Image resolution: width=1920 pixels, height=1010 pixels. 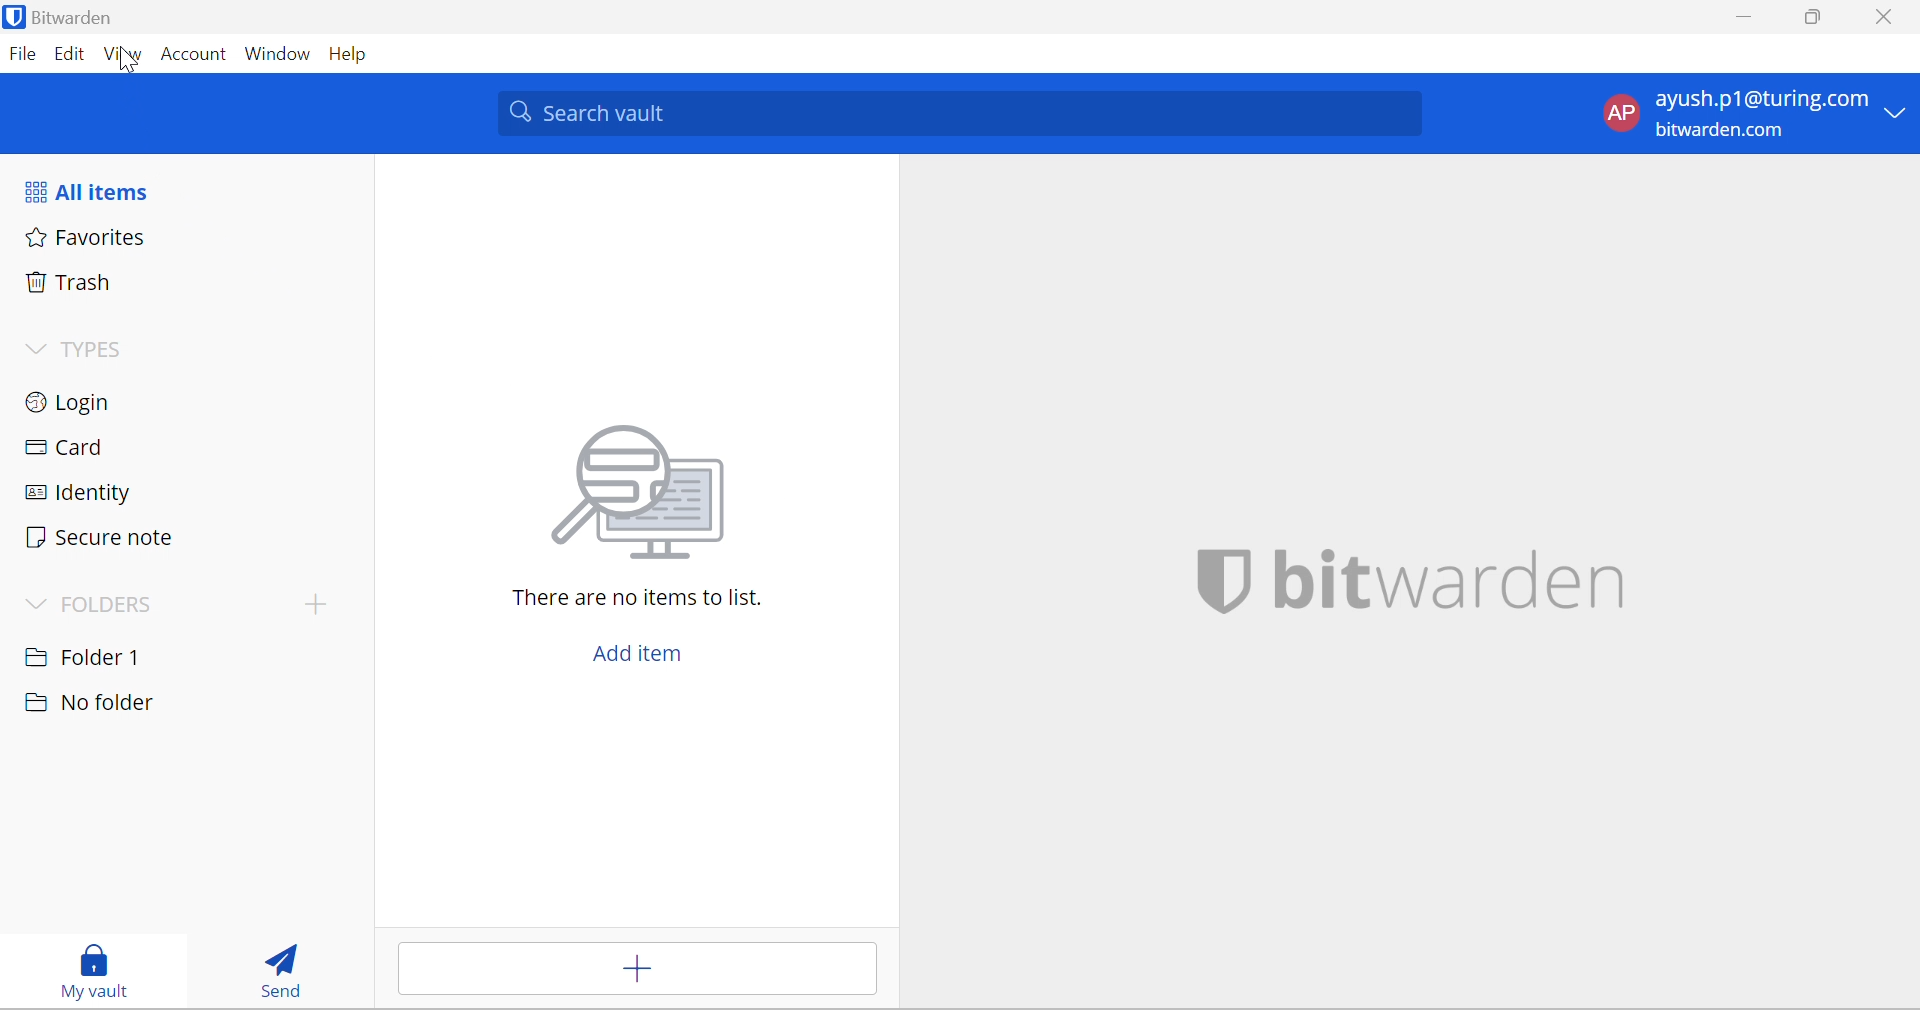 What do you see at coordinates (79, 351) in the screenshot?
I see `Types` at bounding box center [79, 351].